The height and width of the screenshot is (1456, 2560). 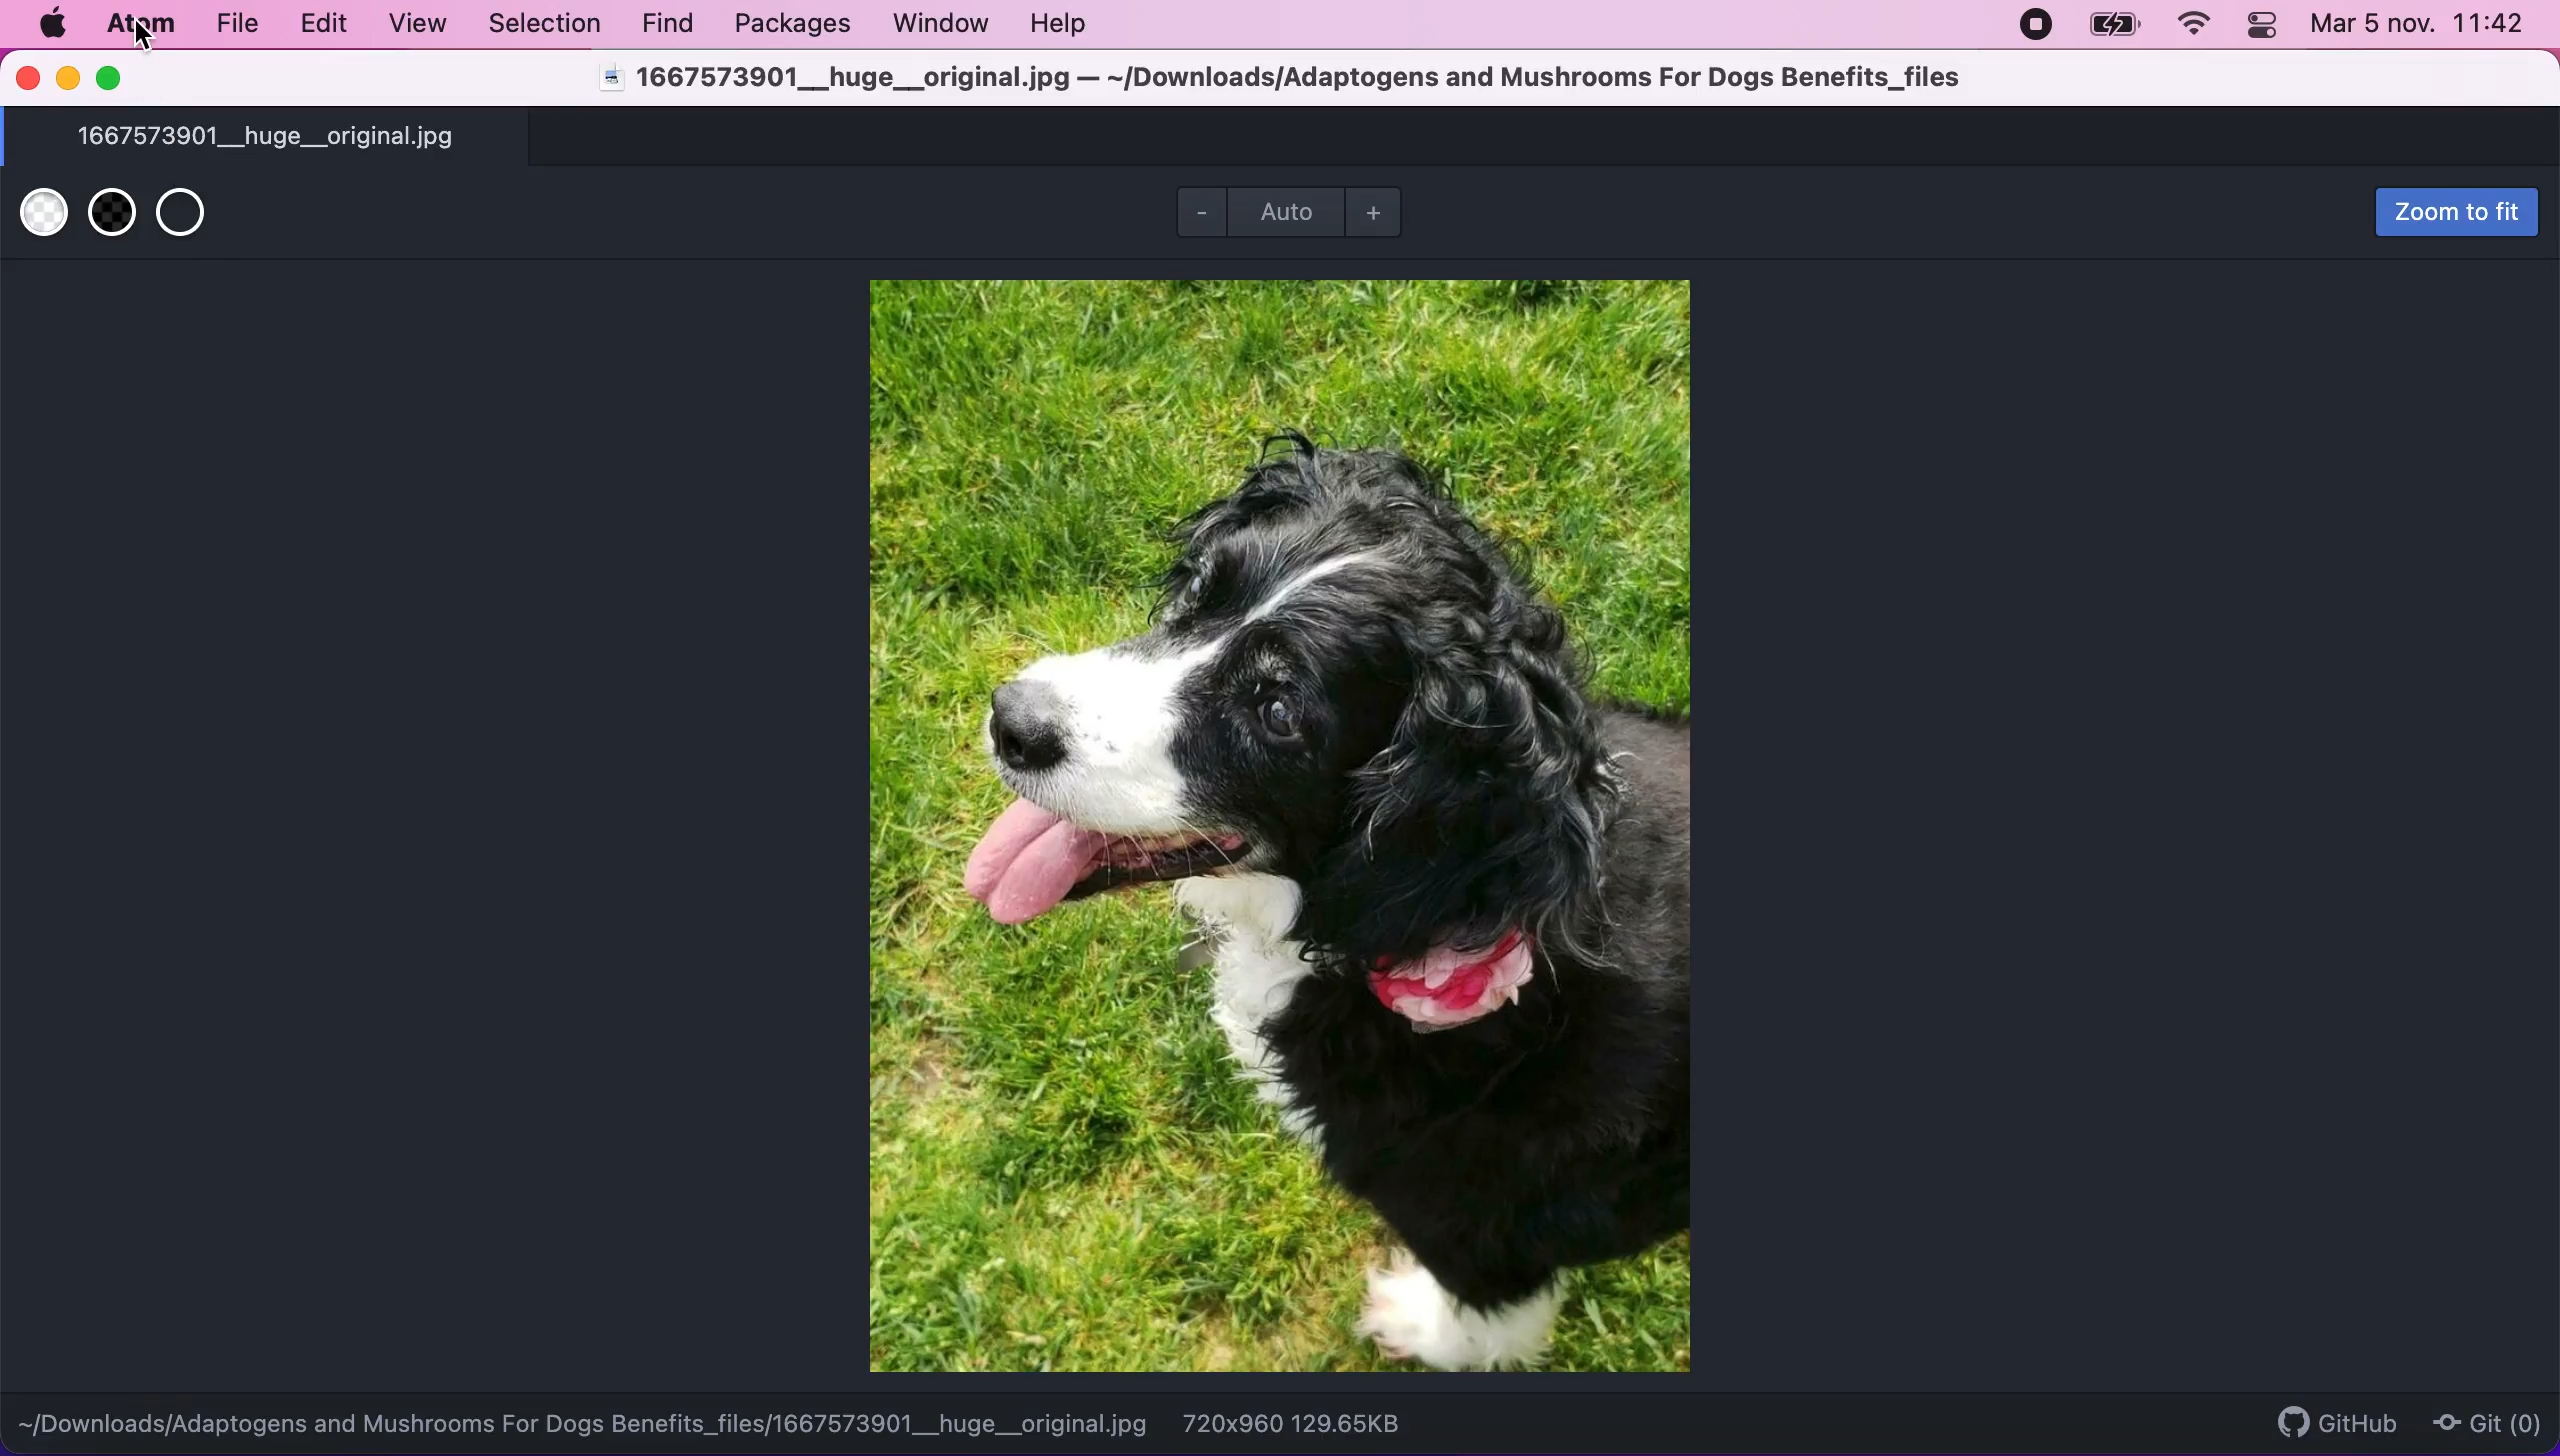 What do you see at coordinates (2328, 1413) in the screenshot?
I see `github` at bounding box center [2328, 1413].